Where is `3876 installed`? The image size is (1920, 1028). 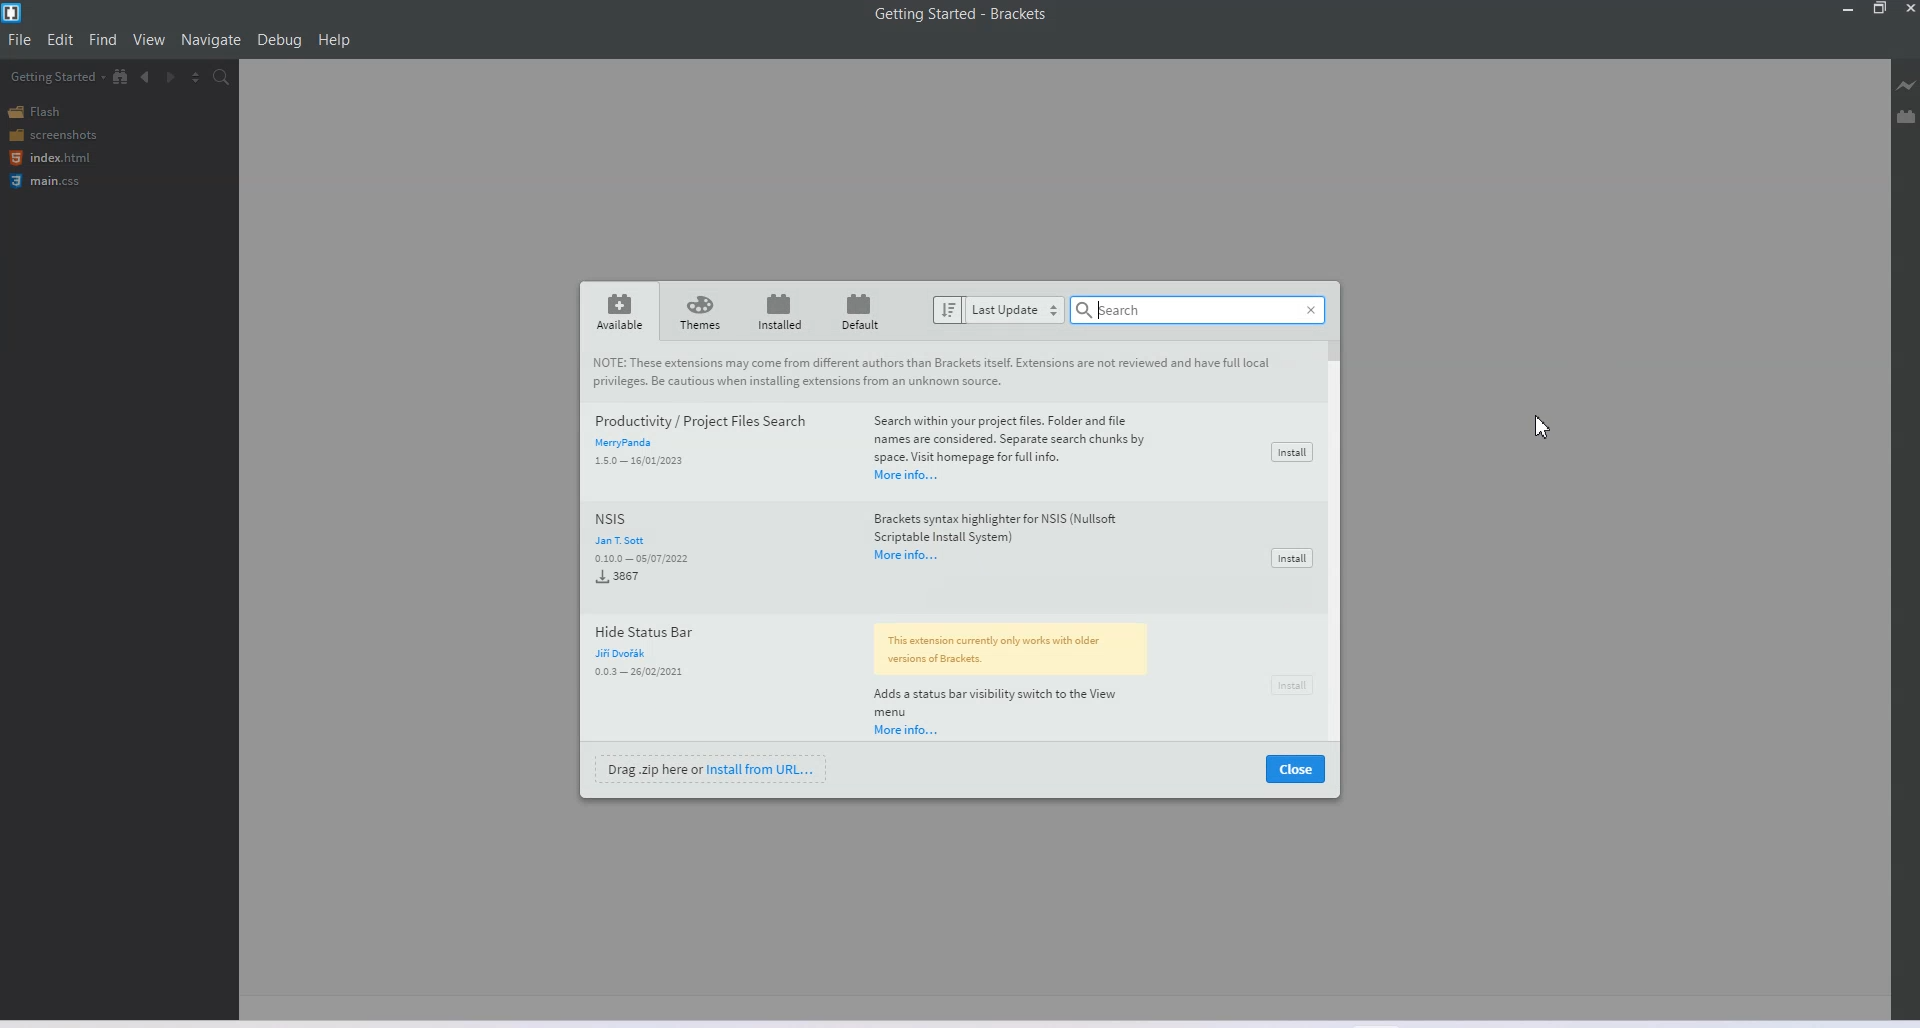 3876 installed is located at coordinates (618, 578).